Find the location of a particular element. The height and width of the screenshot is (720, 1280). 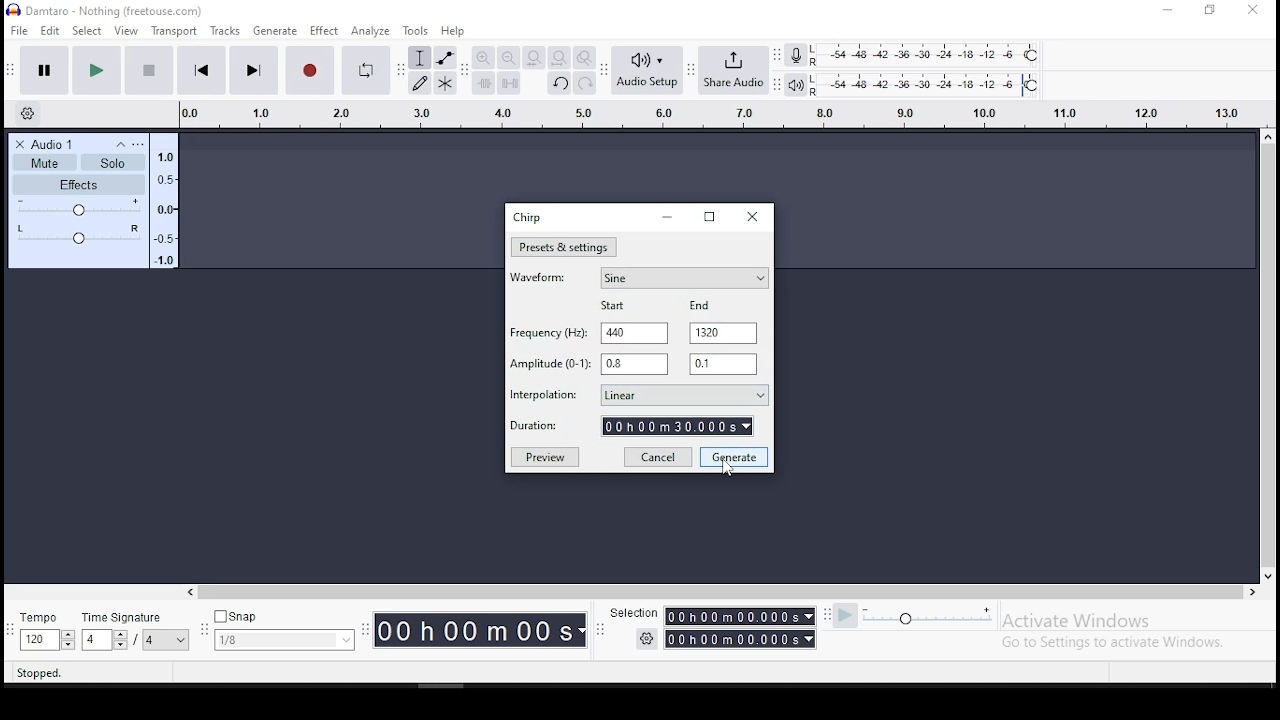

amplitude end is located at coordinates (551, 364).